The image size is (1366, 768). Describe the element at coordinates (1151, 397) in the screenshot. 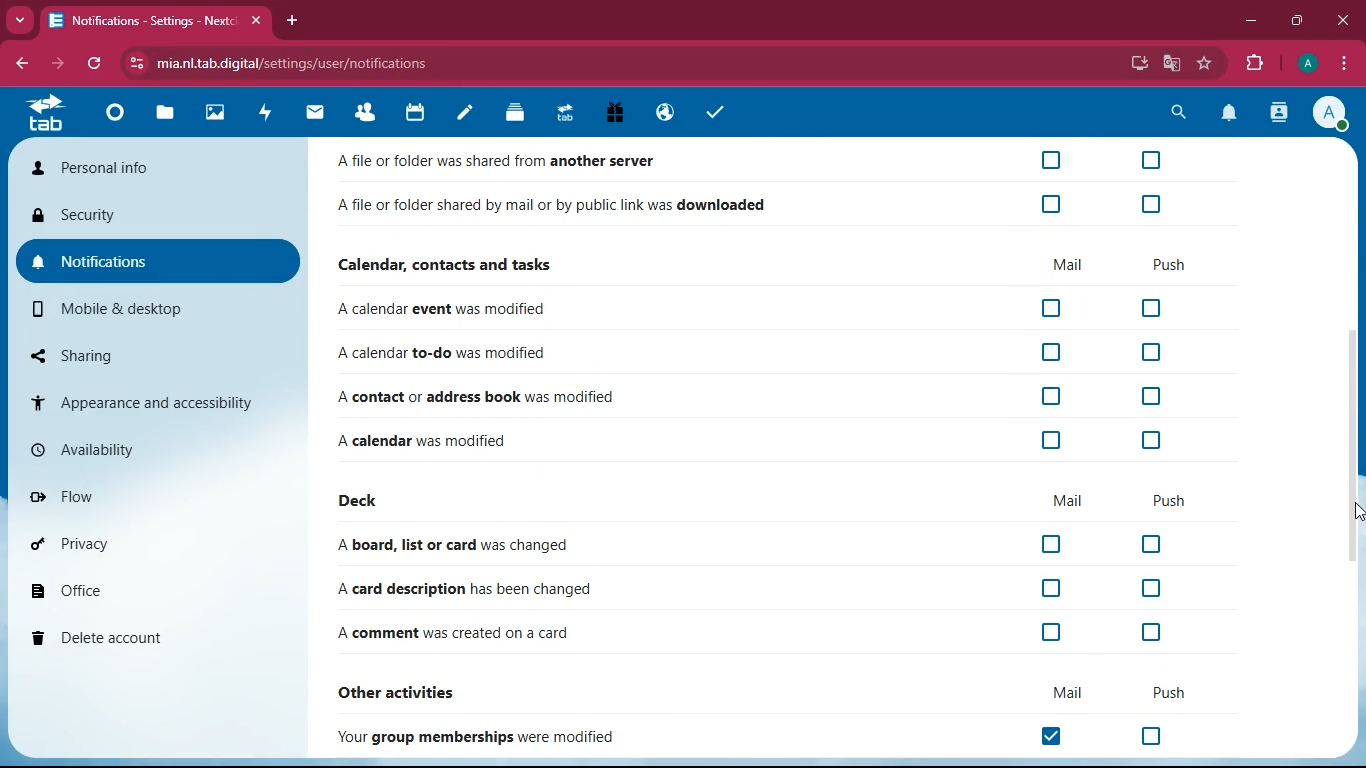

I see `off` at that location.